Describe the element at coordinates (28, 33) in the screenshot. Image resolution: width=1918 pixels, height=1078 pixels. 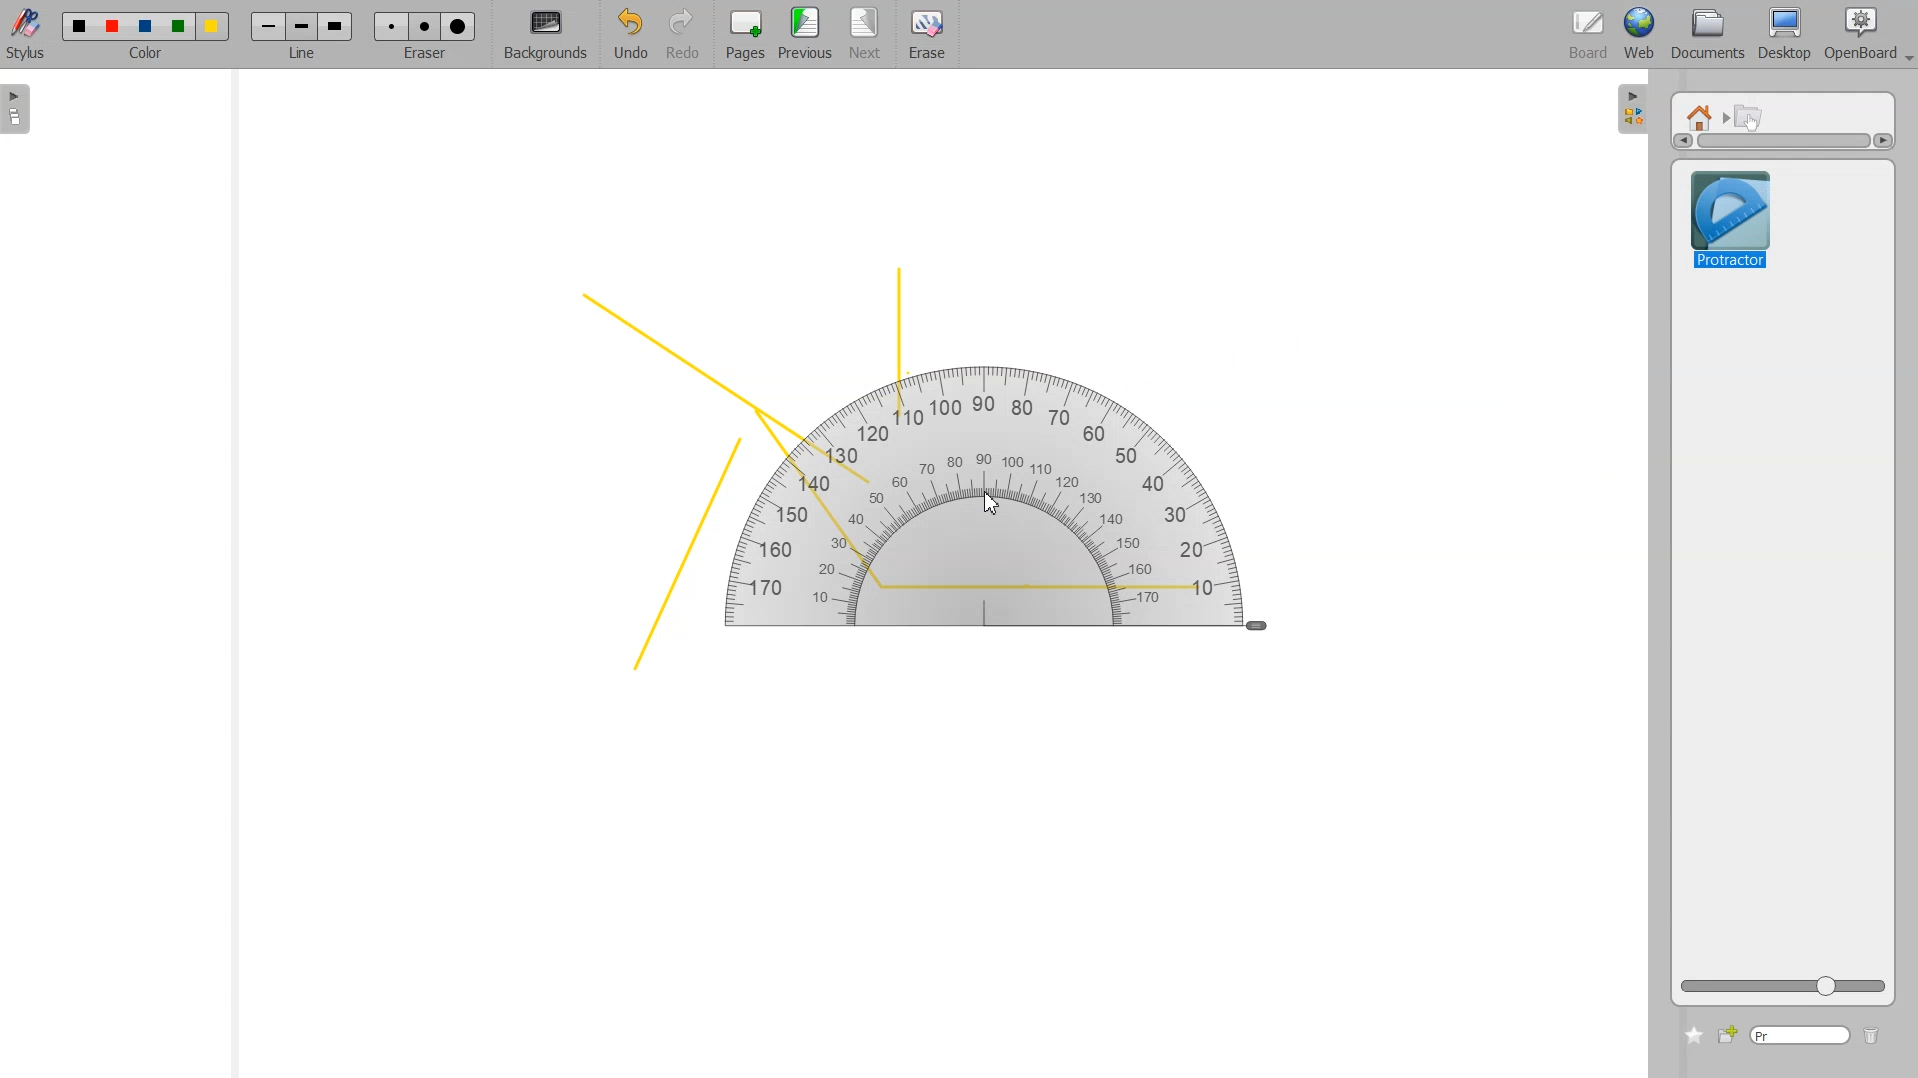
I see `Stylus` at that location.